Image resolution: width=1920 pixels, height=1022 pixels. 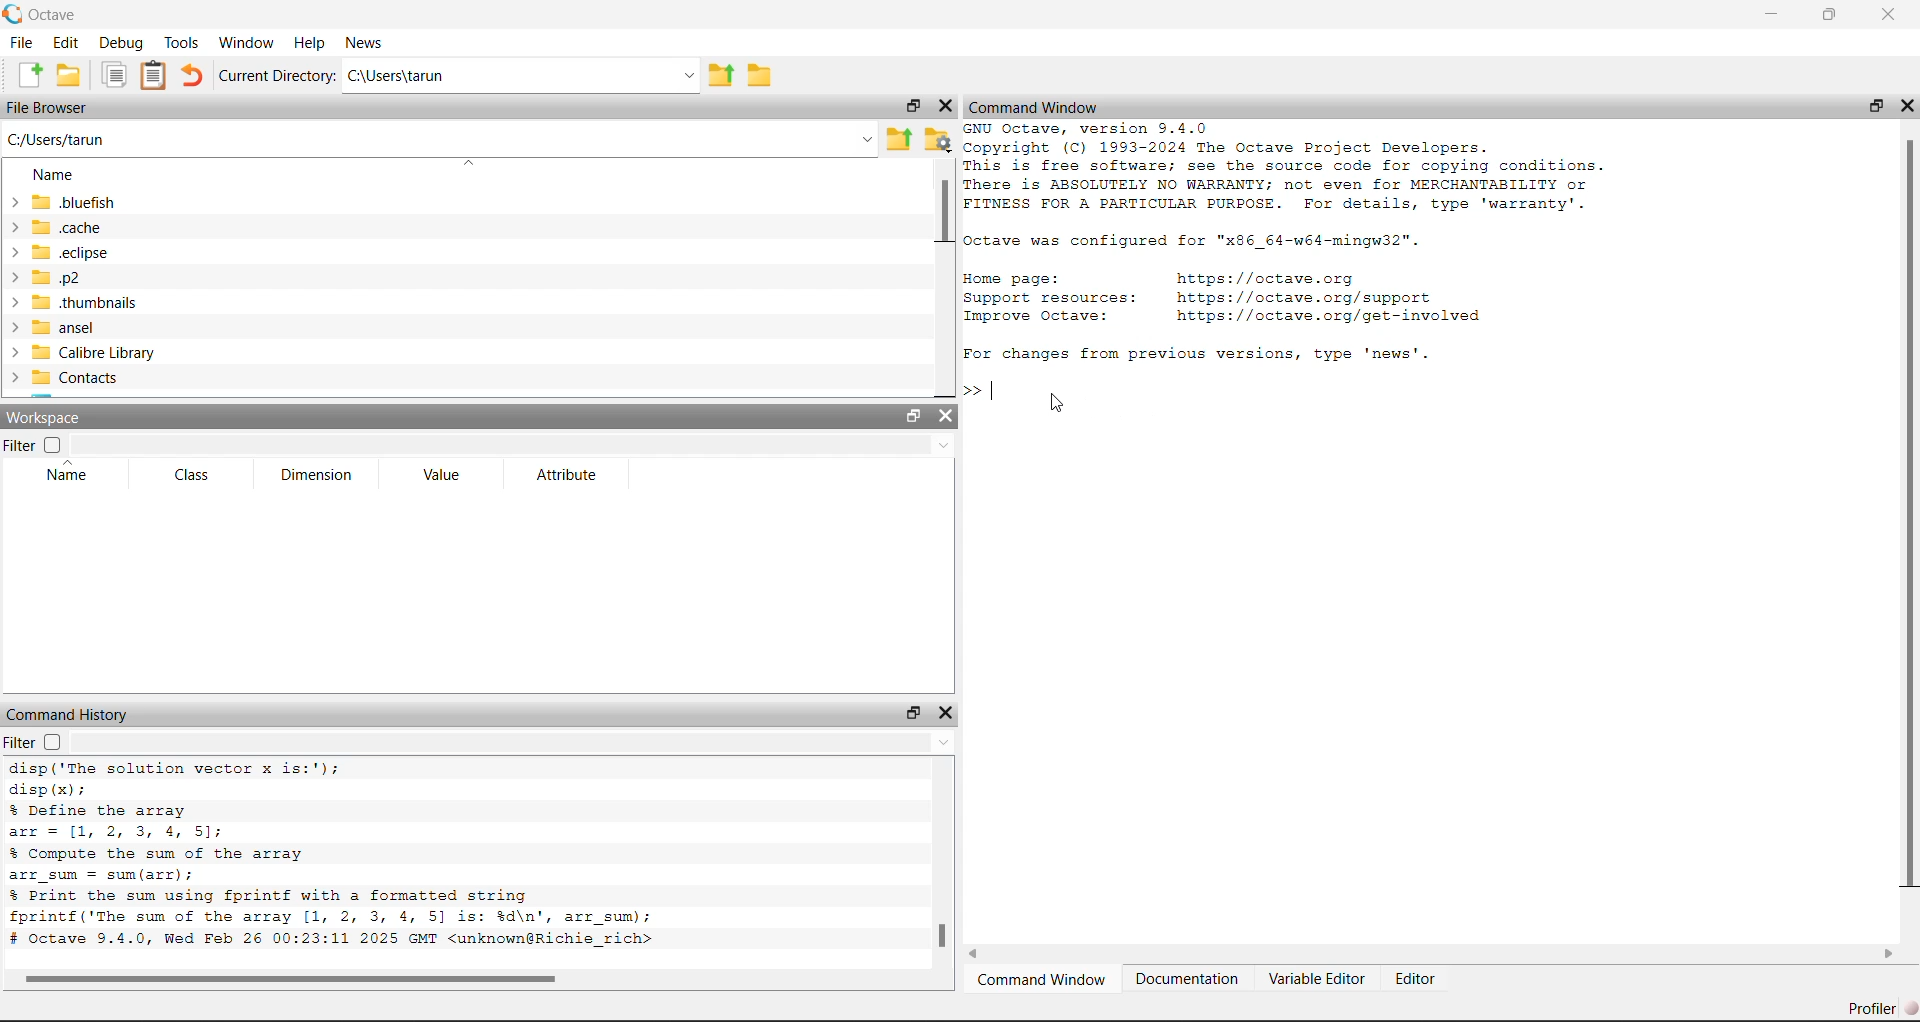 What do you see at coordinates (723, 76) in the screenshot?
I see `One directory up` at bounding box center [723, 76].